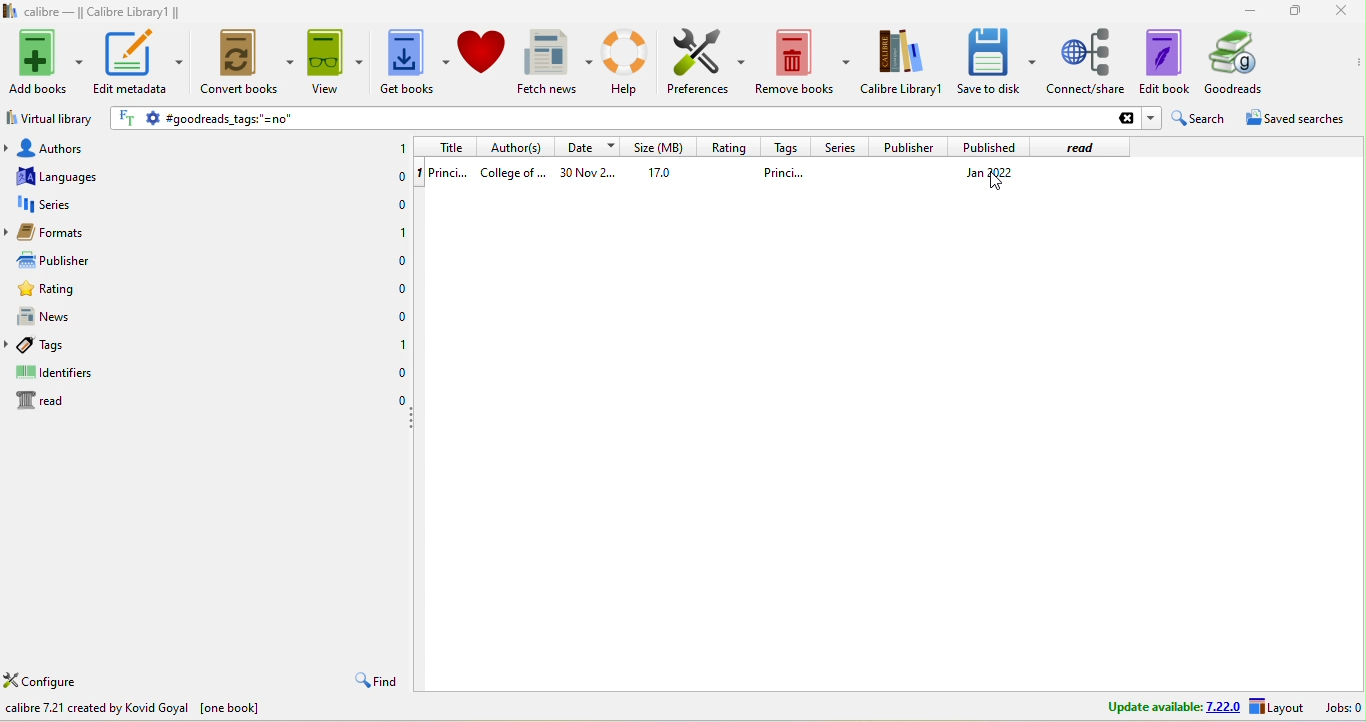 This screenshot has height=722, width=1366. What do you see at coordinates (706, 62) in the screenshot?
I see `preferences` at bounding box center [706, 62].